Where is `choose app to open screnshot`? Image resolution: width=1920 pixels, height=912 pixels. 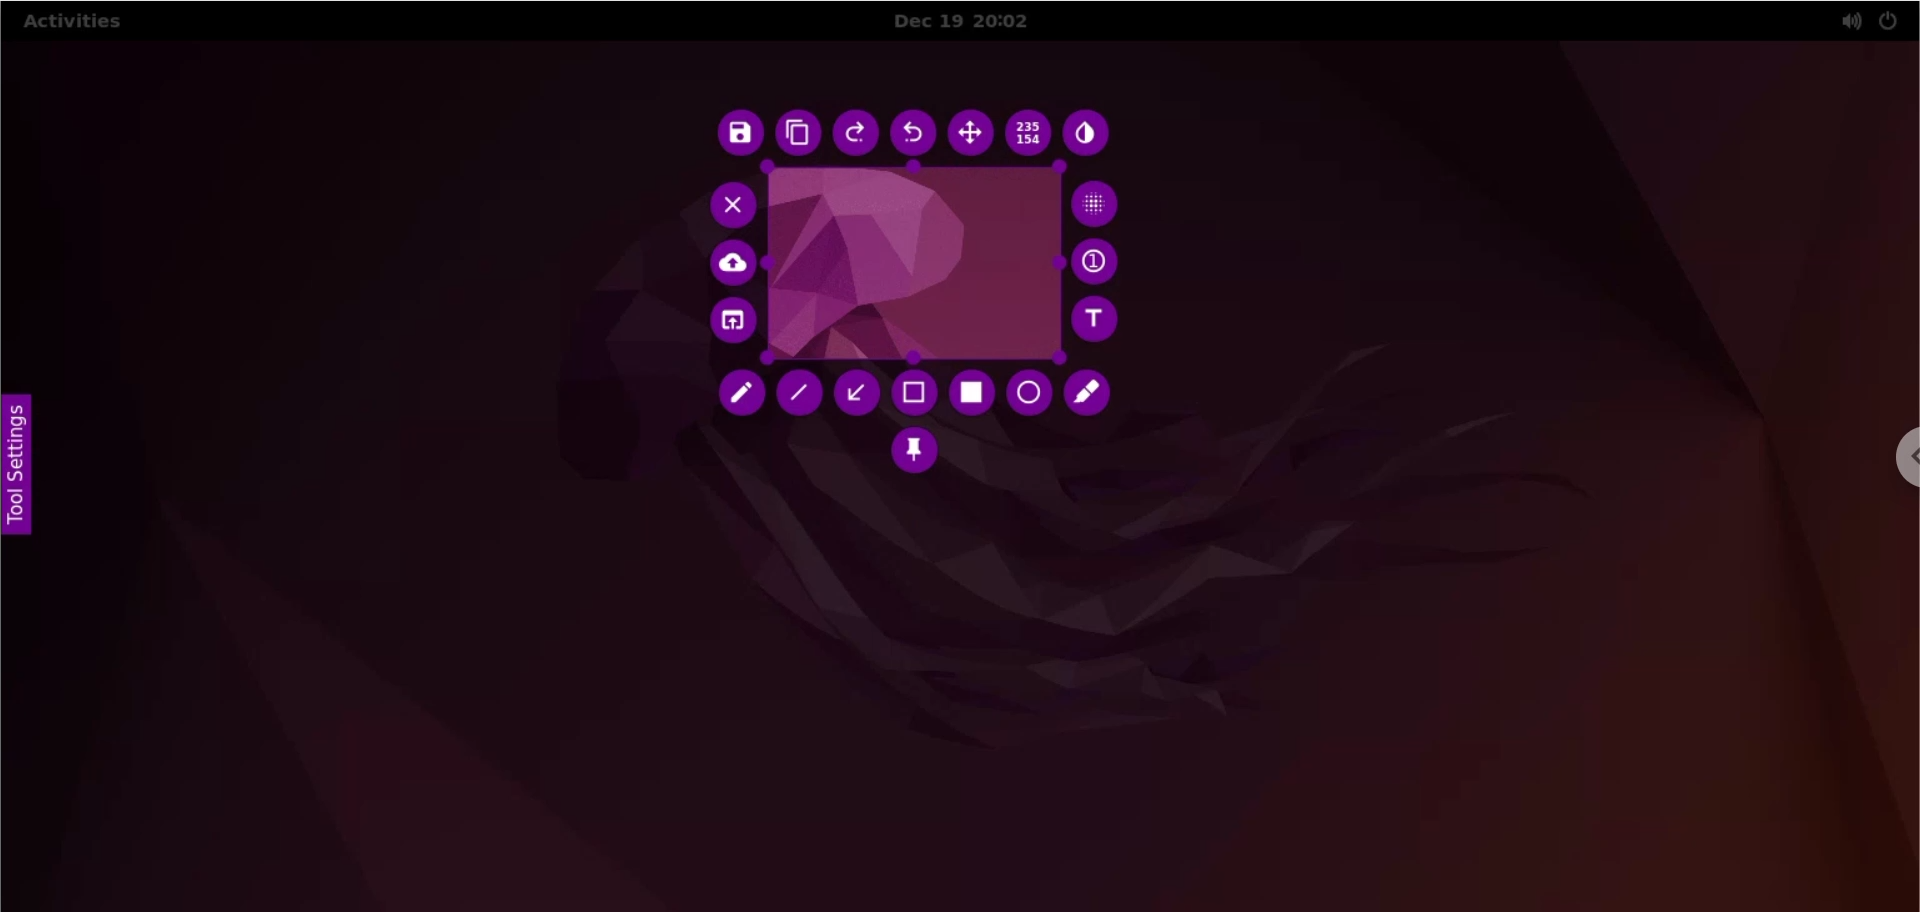
choose app to open screnshot is located at coordinates (741, 322).